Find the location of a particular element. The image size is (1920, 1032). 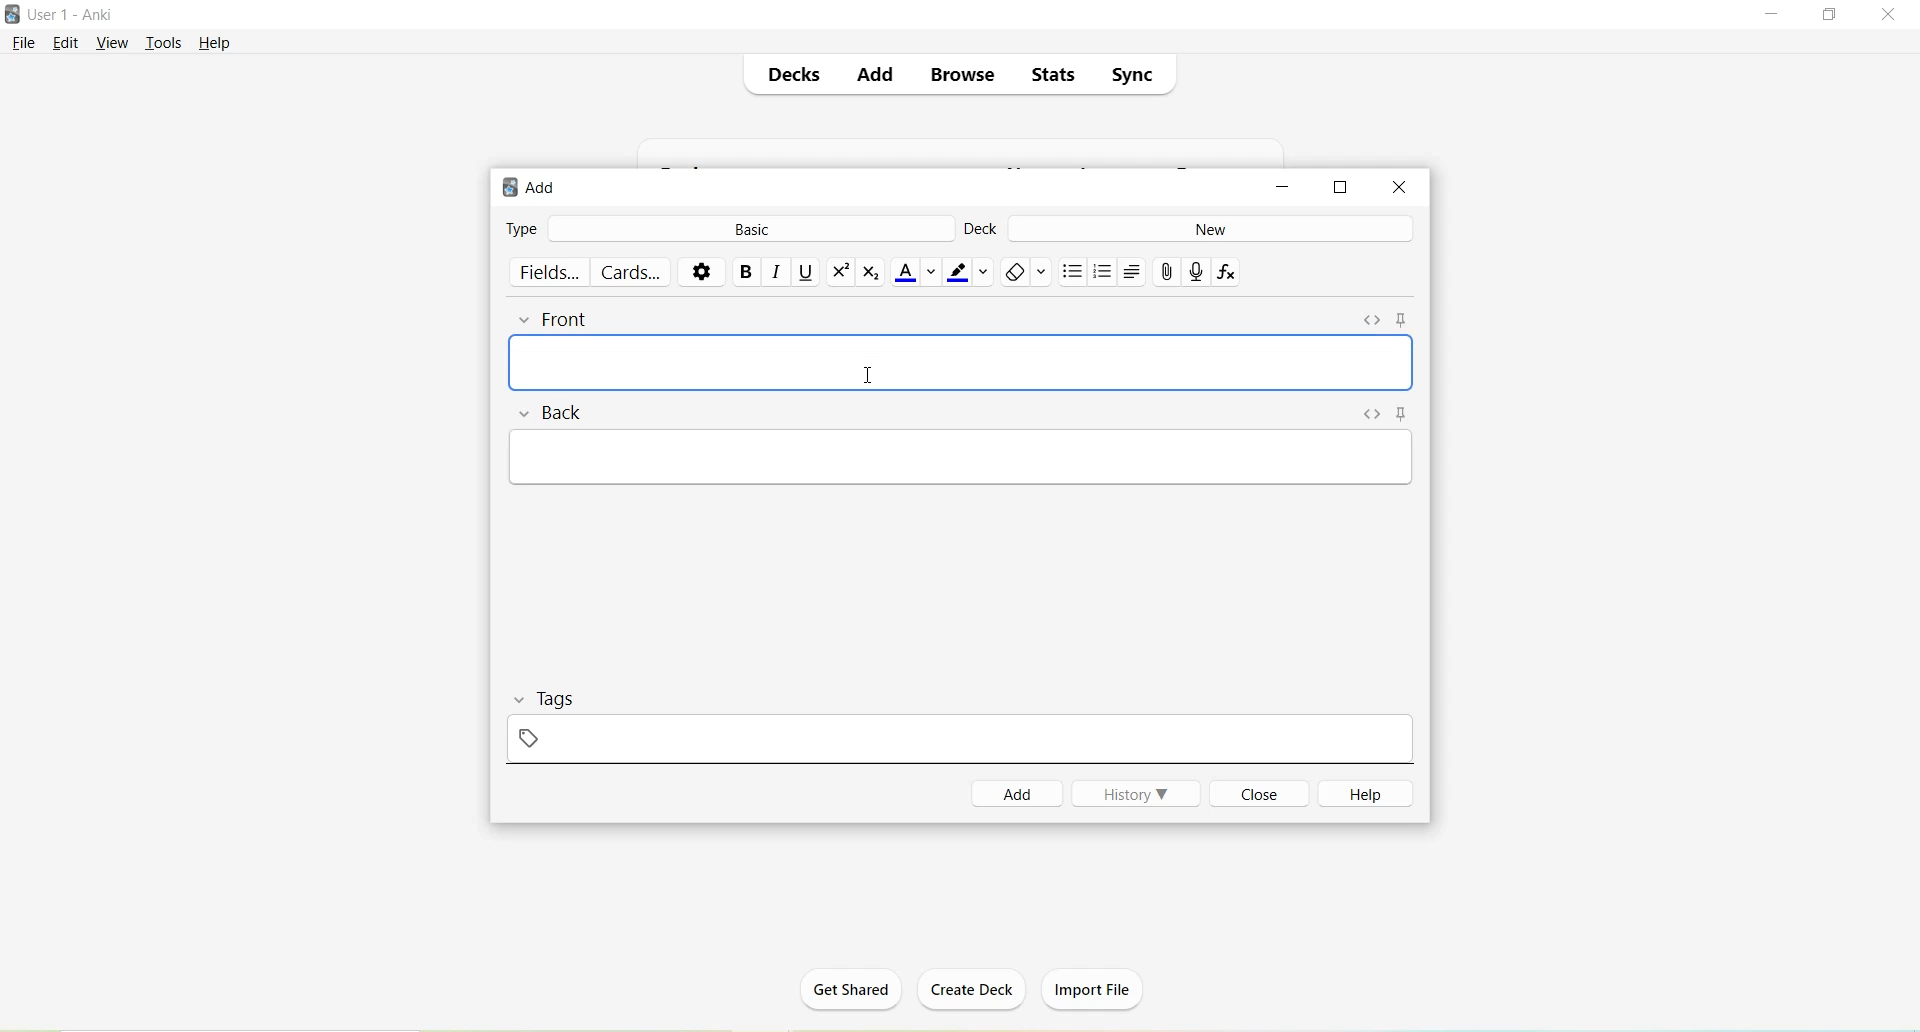

Toggle sticky is located at coordinates (1405, 320).